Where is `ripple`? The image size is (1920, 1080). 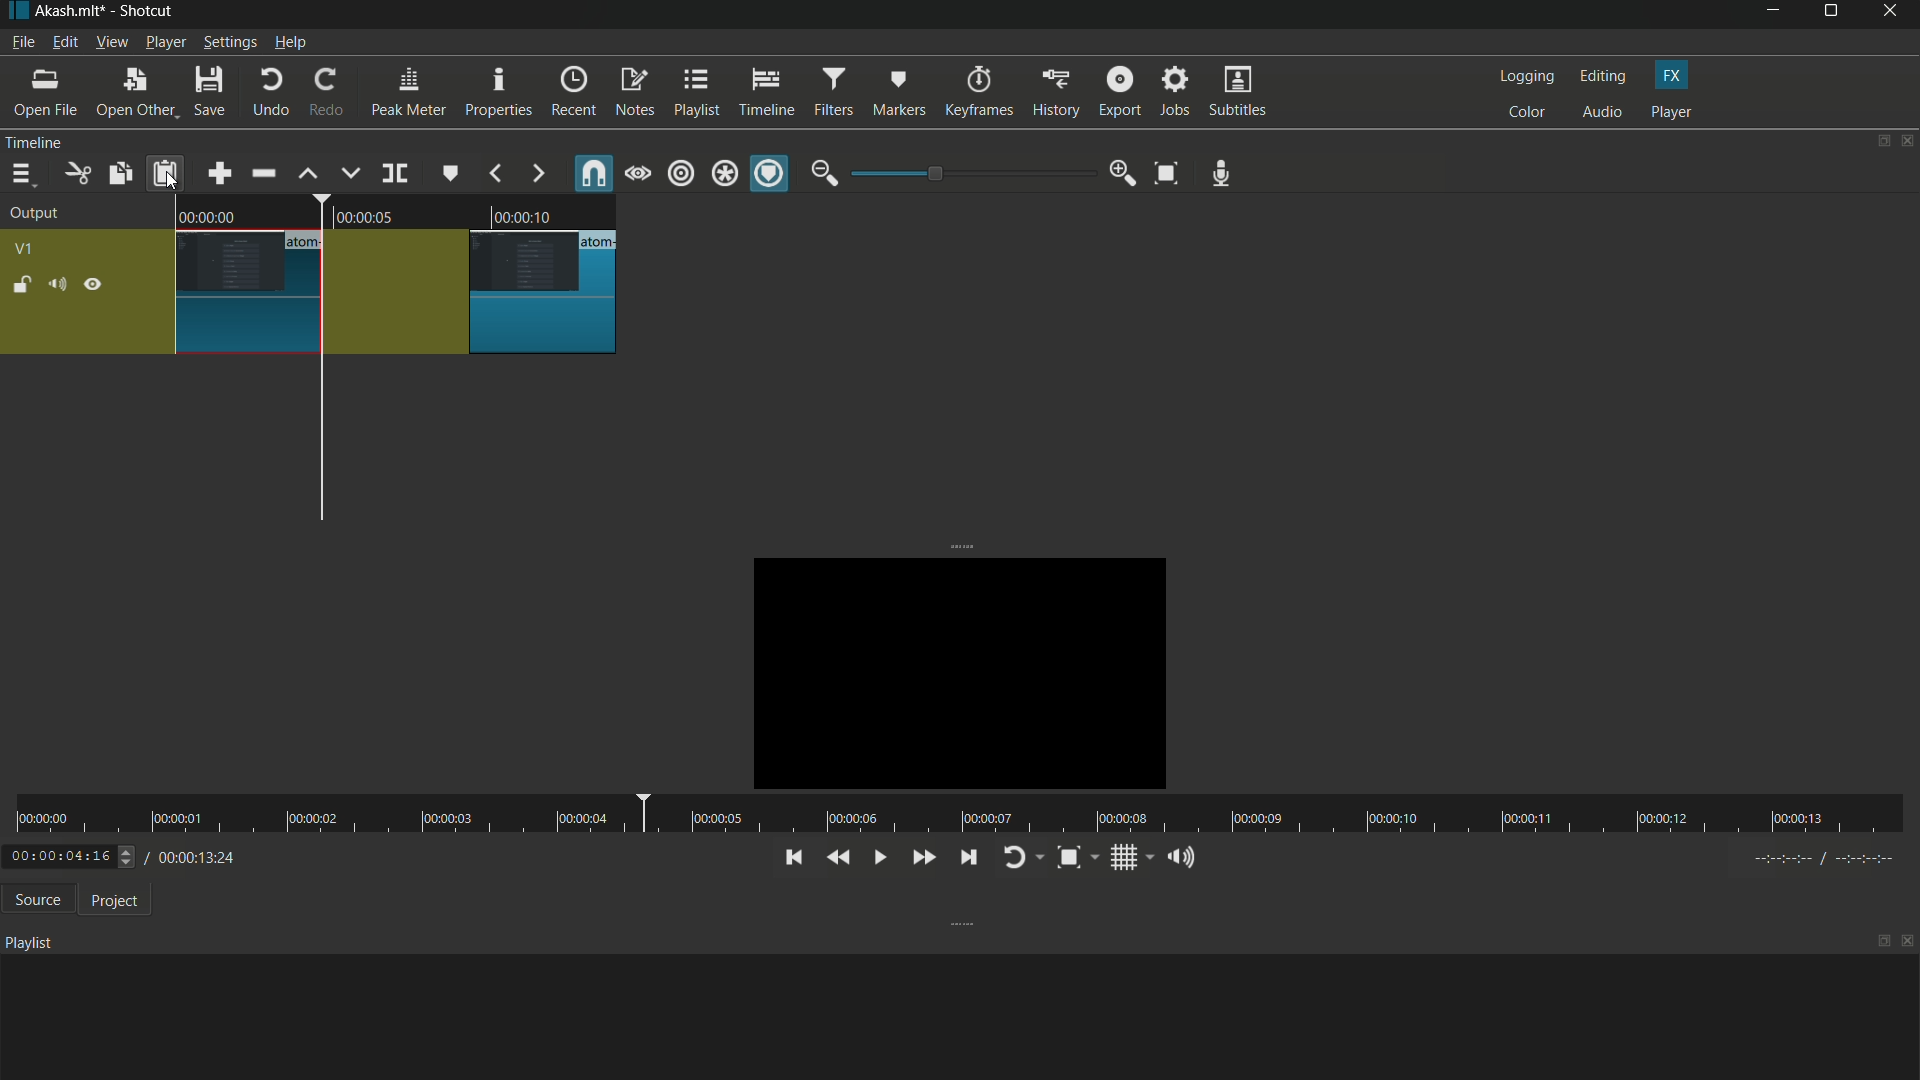
ripple is located at coordinates (682, 175).